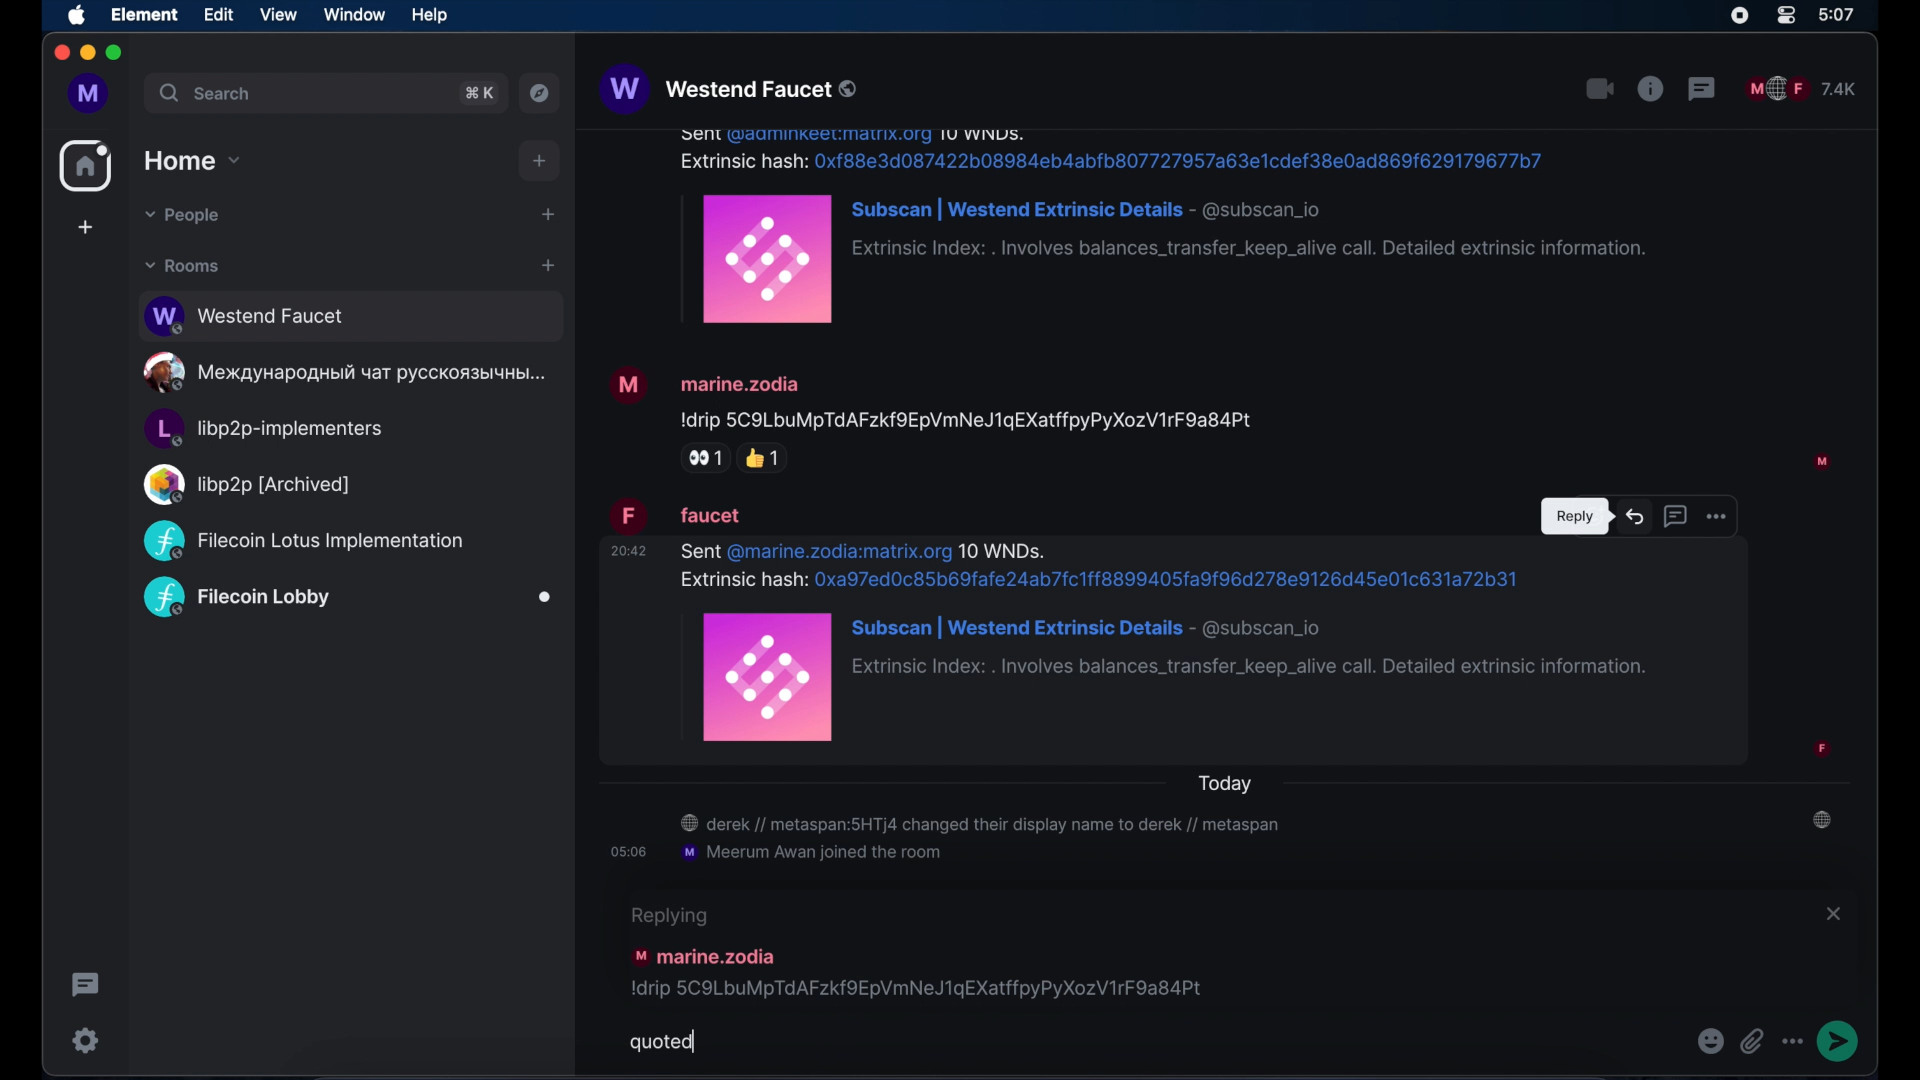 The height and width of the screenshot is (1080, 1920). Describe the element at coordinates (1574, 518) in the screenshot. I see `tooltip` at that location.